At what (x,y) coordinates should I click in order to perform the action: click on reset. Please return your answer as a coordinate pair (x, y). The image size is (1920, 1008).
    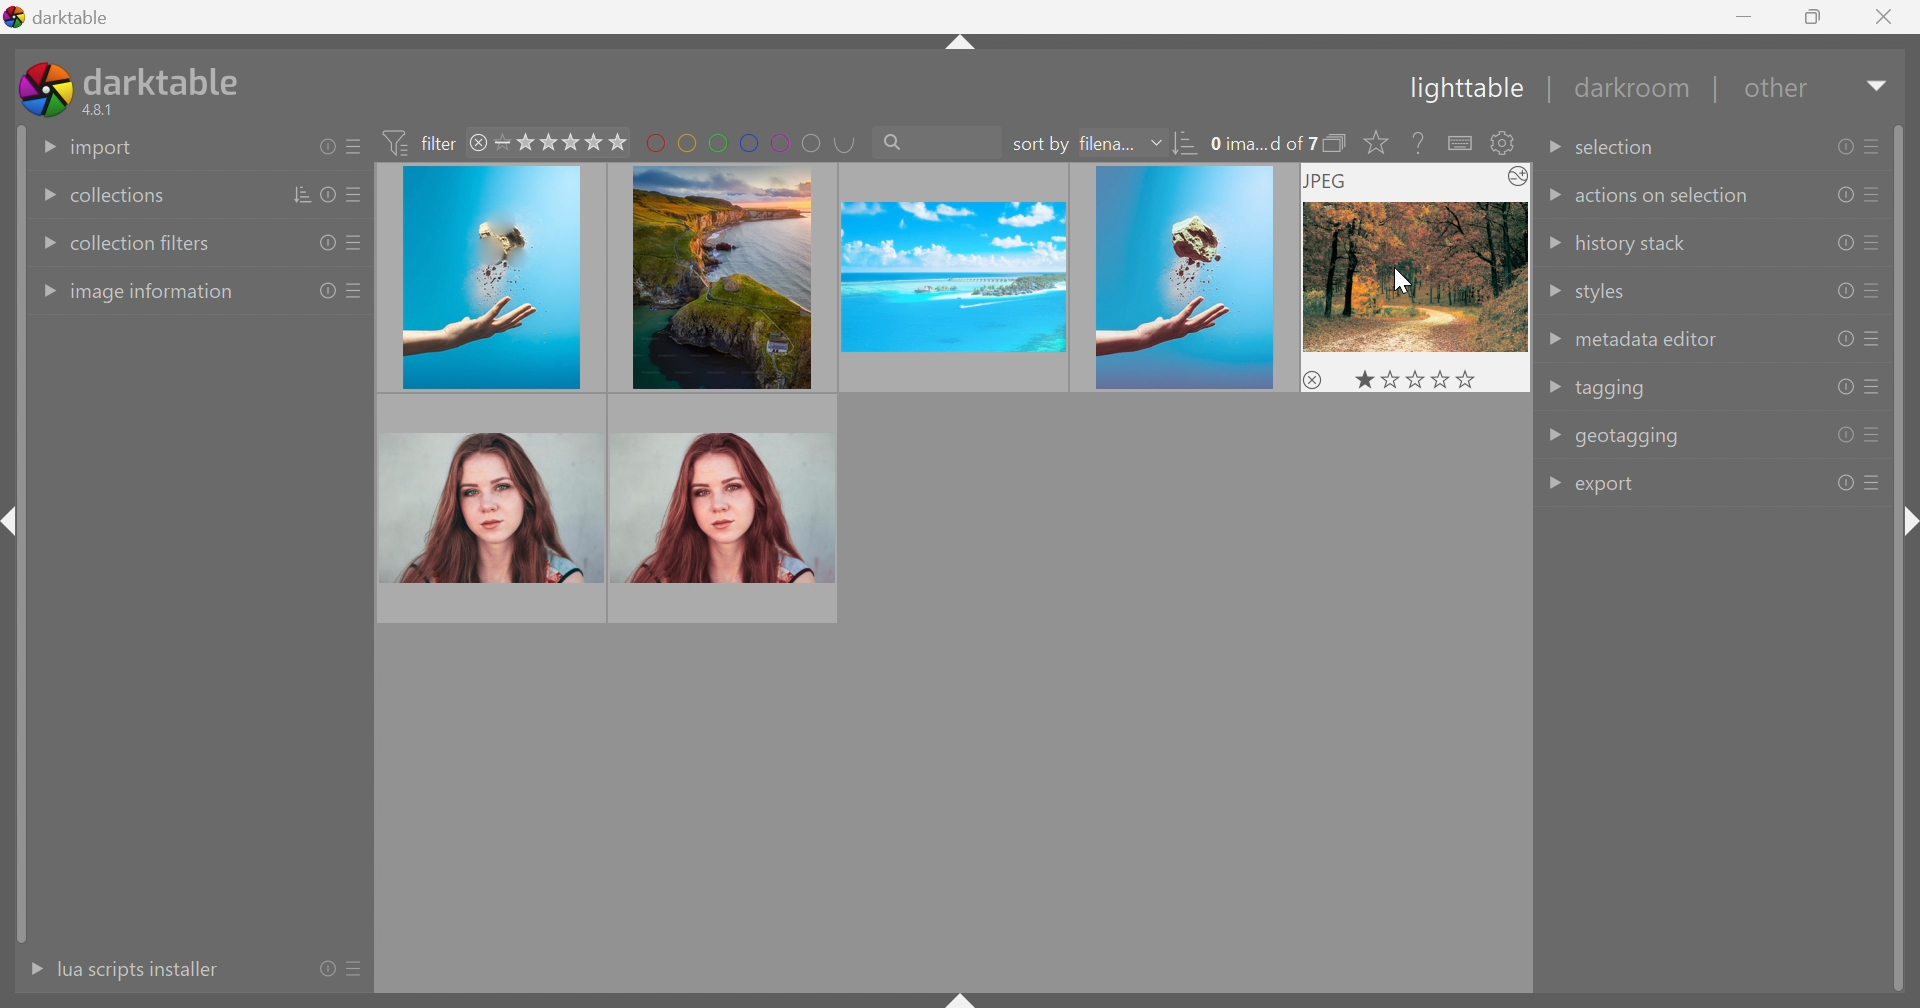
    Looking at the image, I should click on (1846, 387).